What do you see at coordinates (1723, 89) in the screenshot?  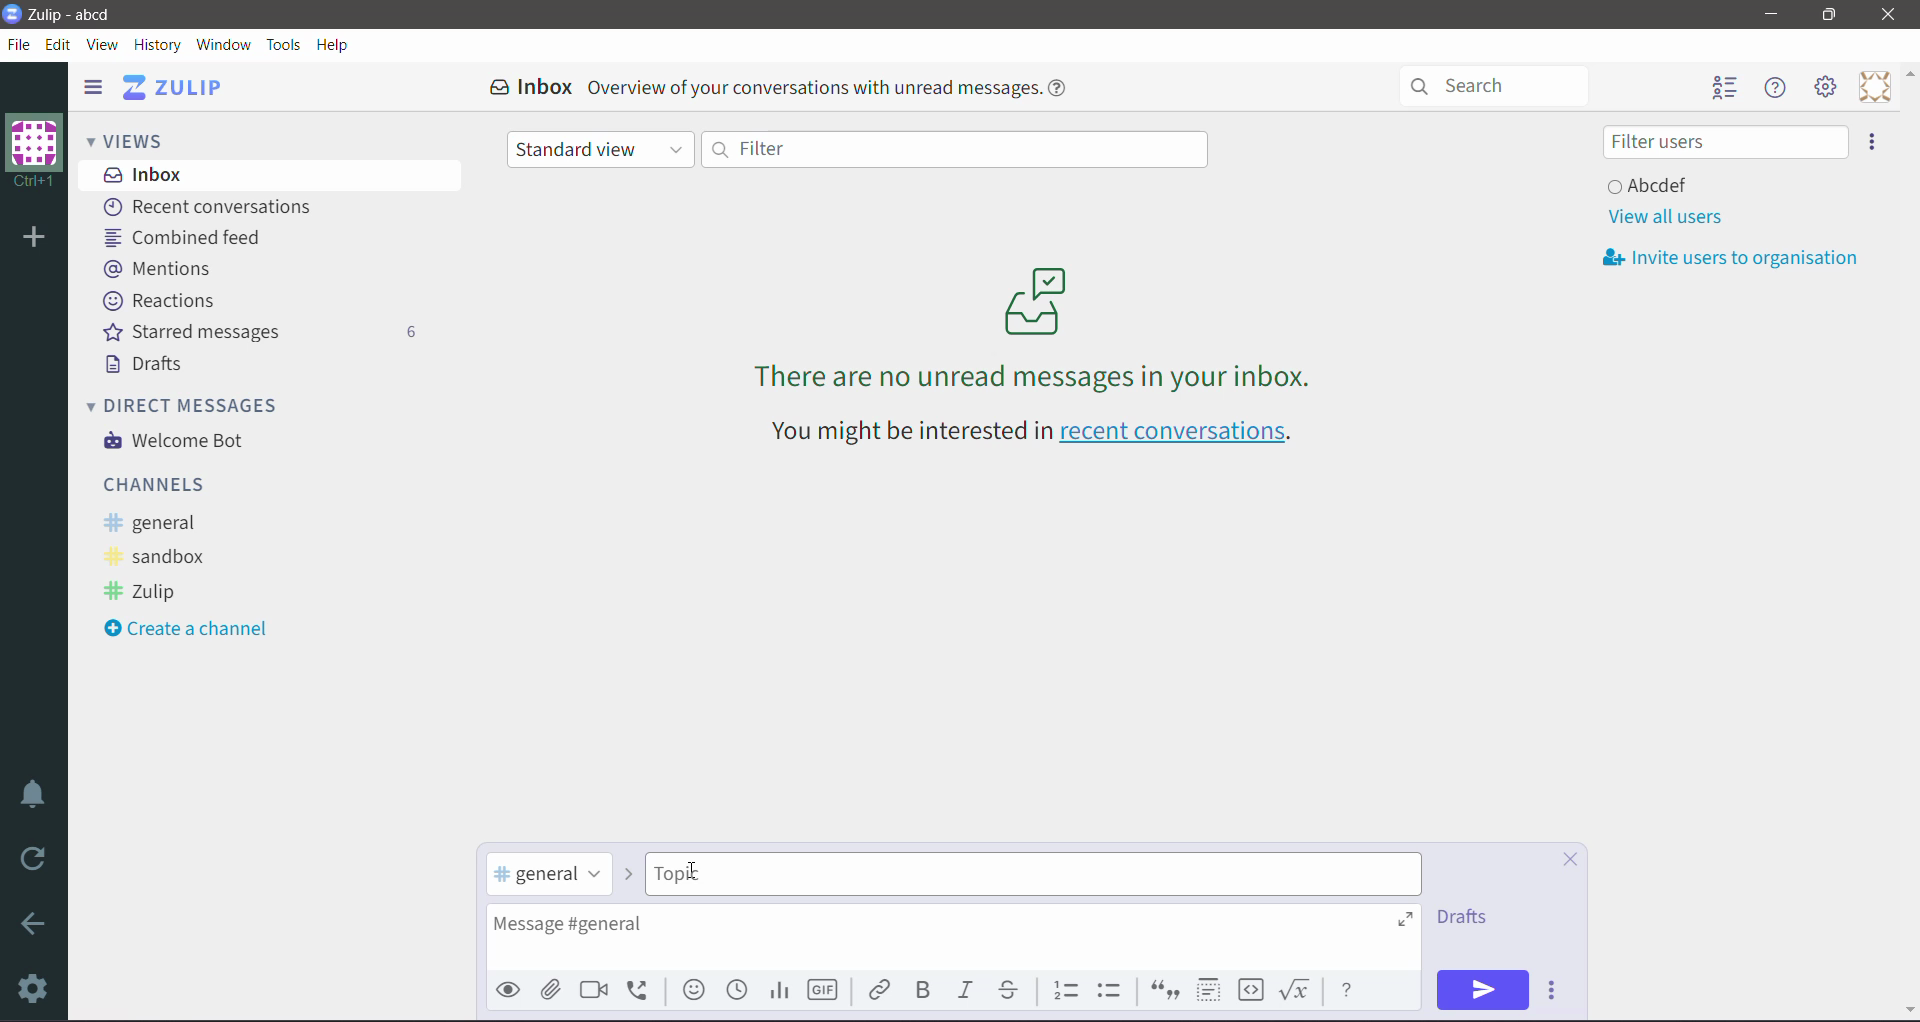 I see `Hide user list` at bounding box center [1723, 89].